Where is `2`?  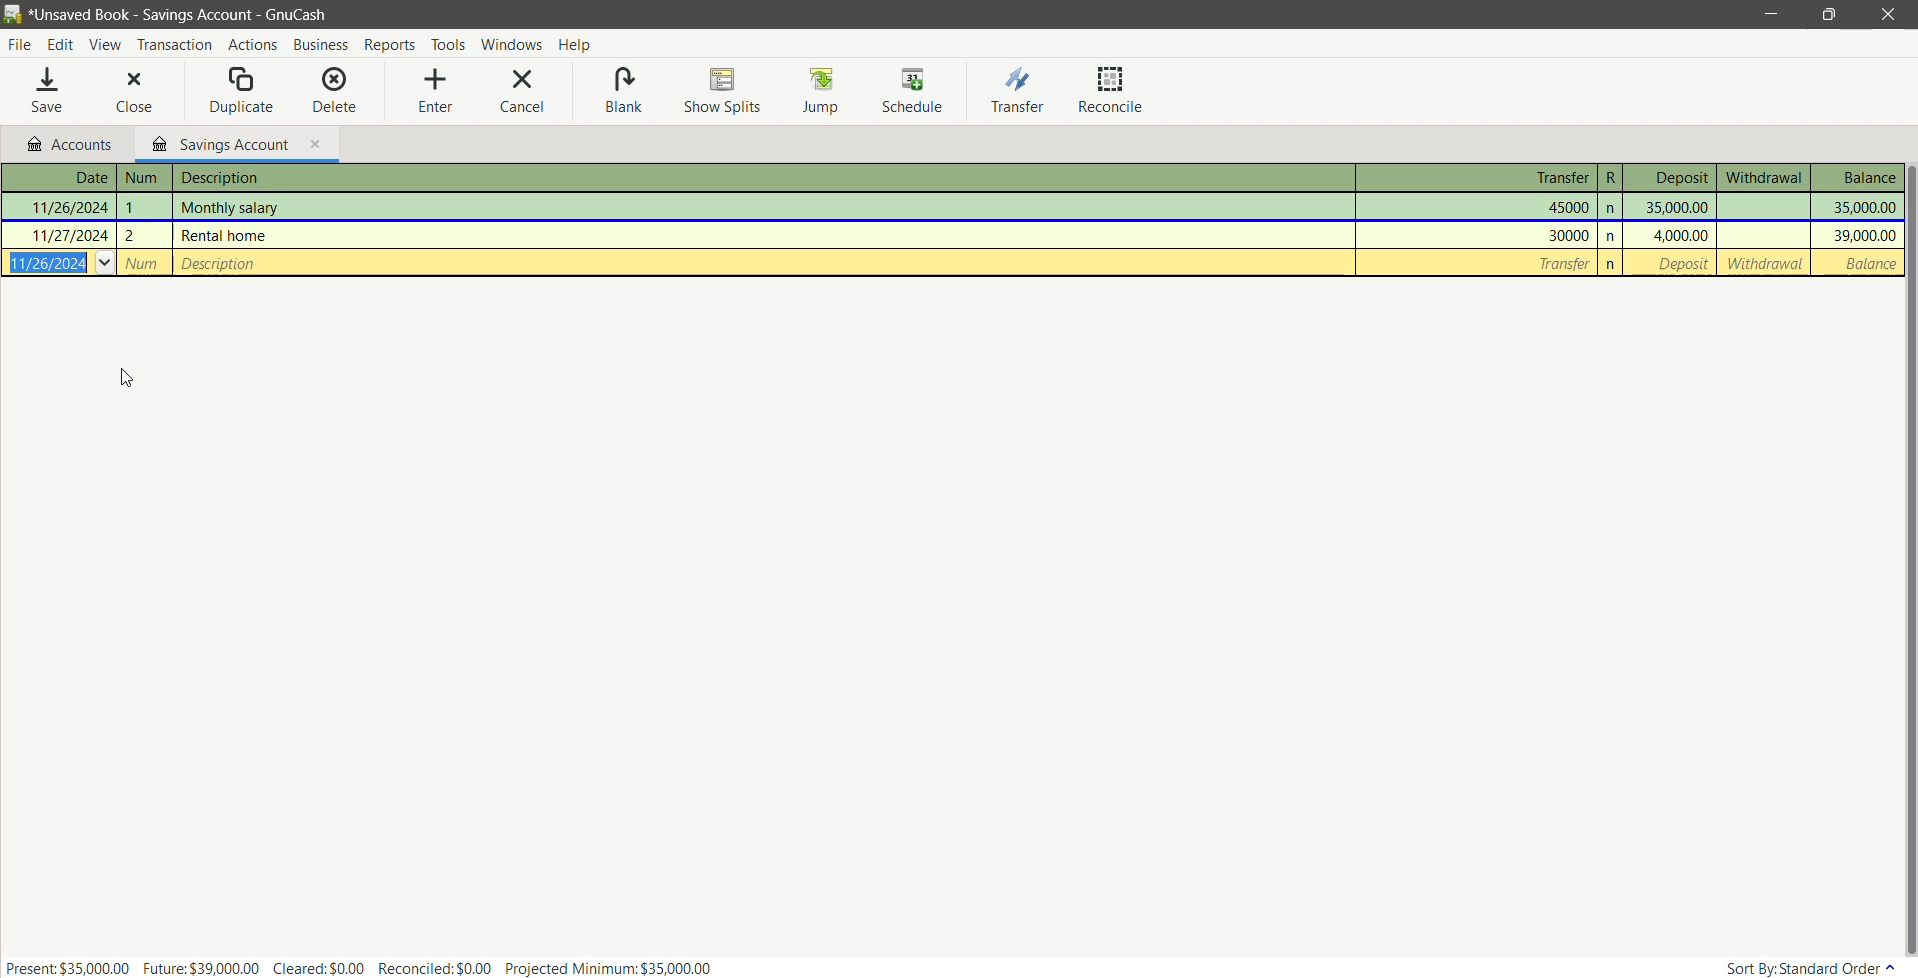
2 is located at coordinates (143, 234).